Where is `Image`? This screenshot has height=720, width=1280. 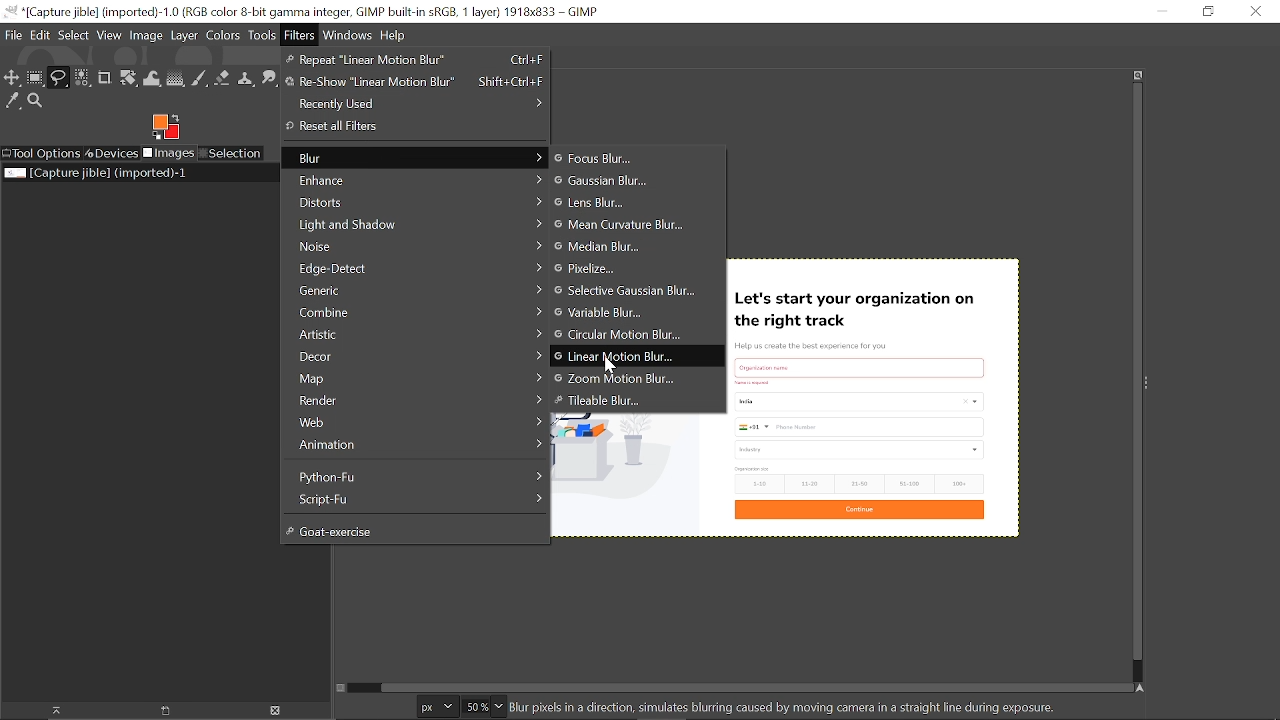 Image is located at coordinates (146, 34).